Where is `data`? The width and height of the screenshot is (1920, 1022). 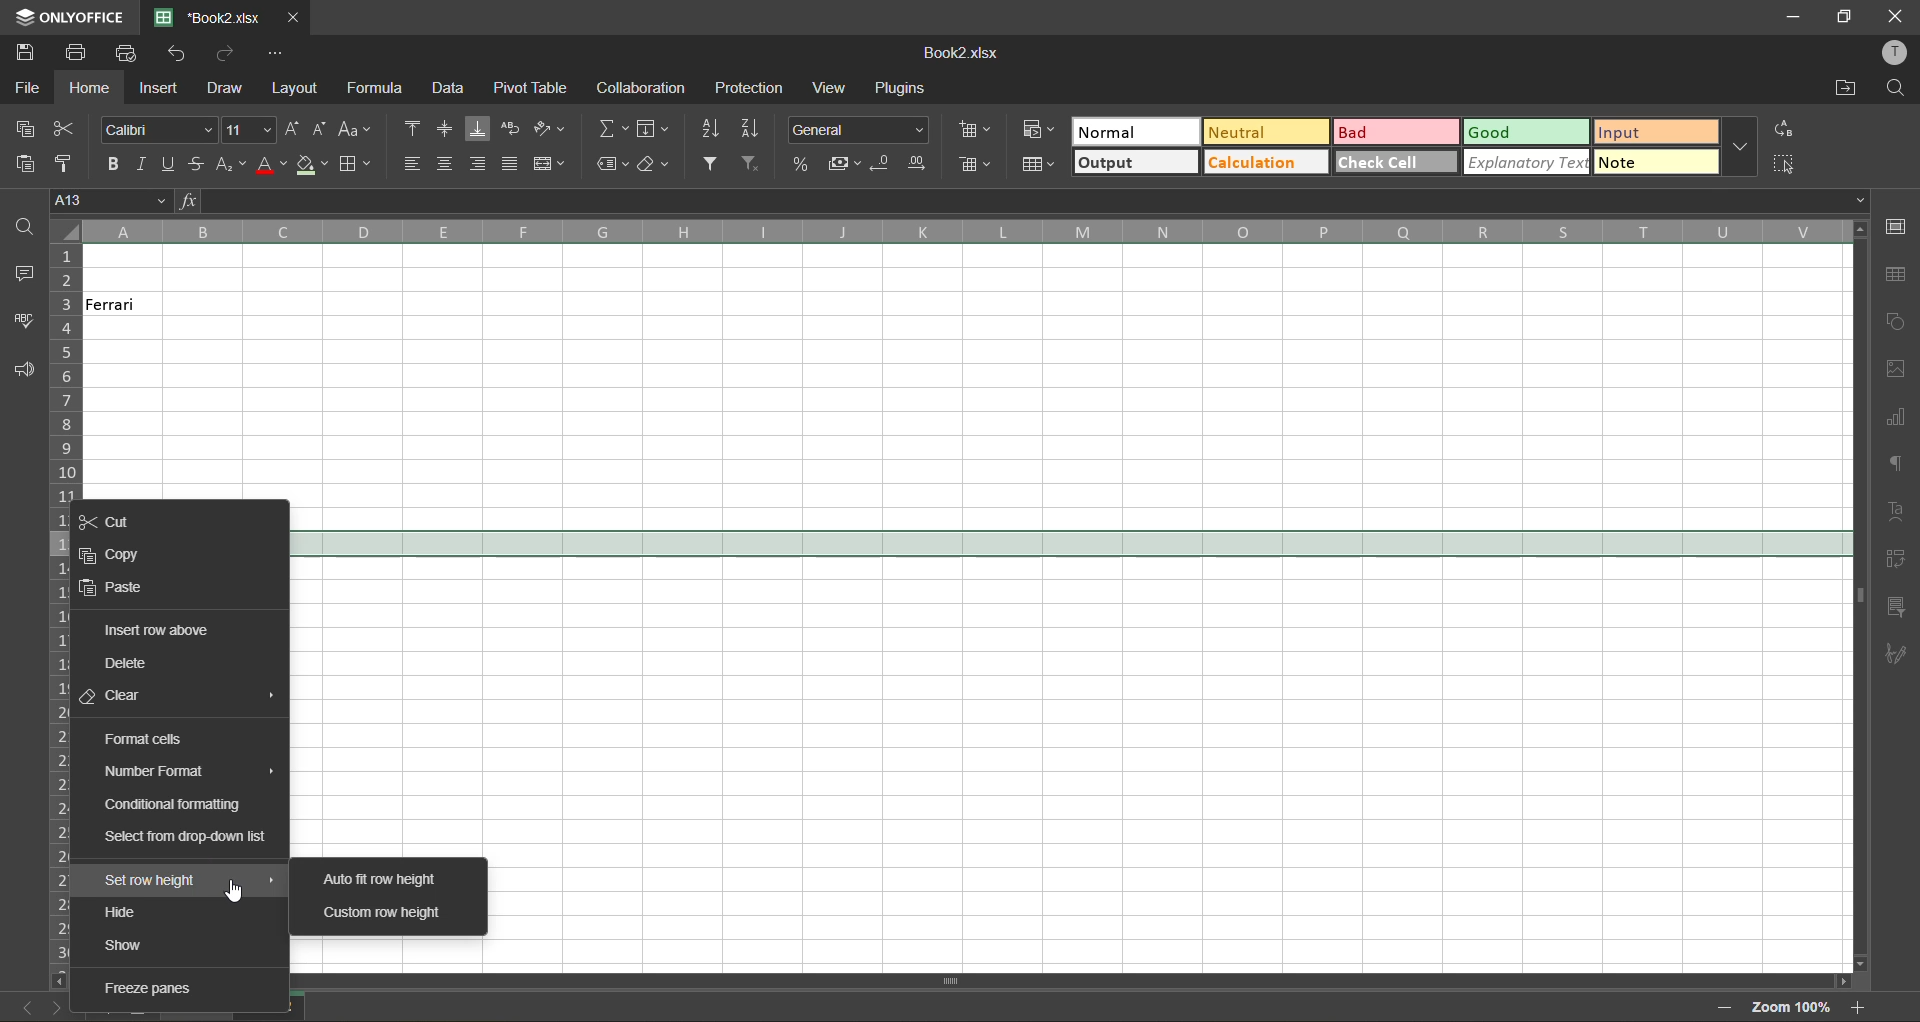 data is located at coordinates (445, 89).